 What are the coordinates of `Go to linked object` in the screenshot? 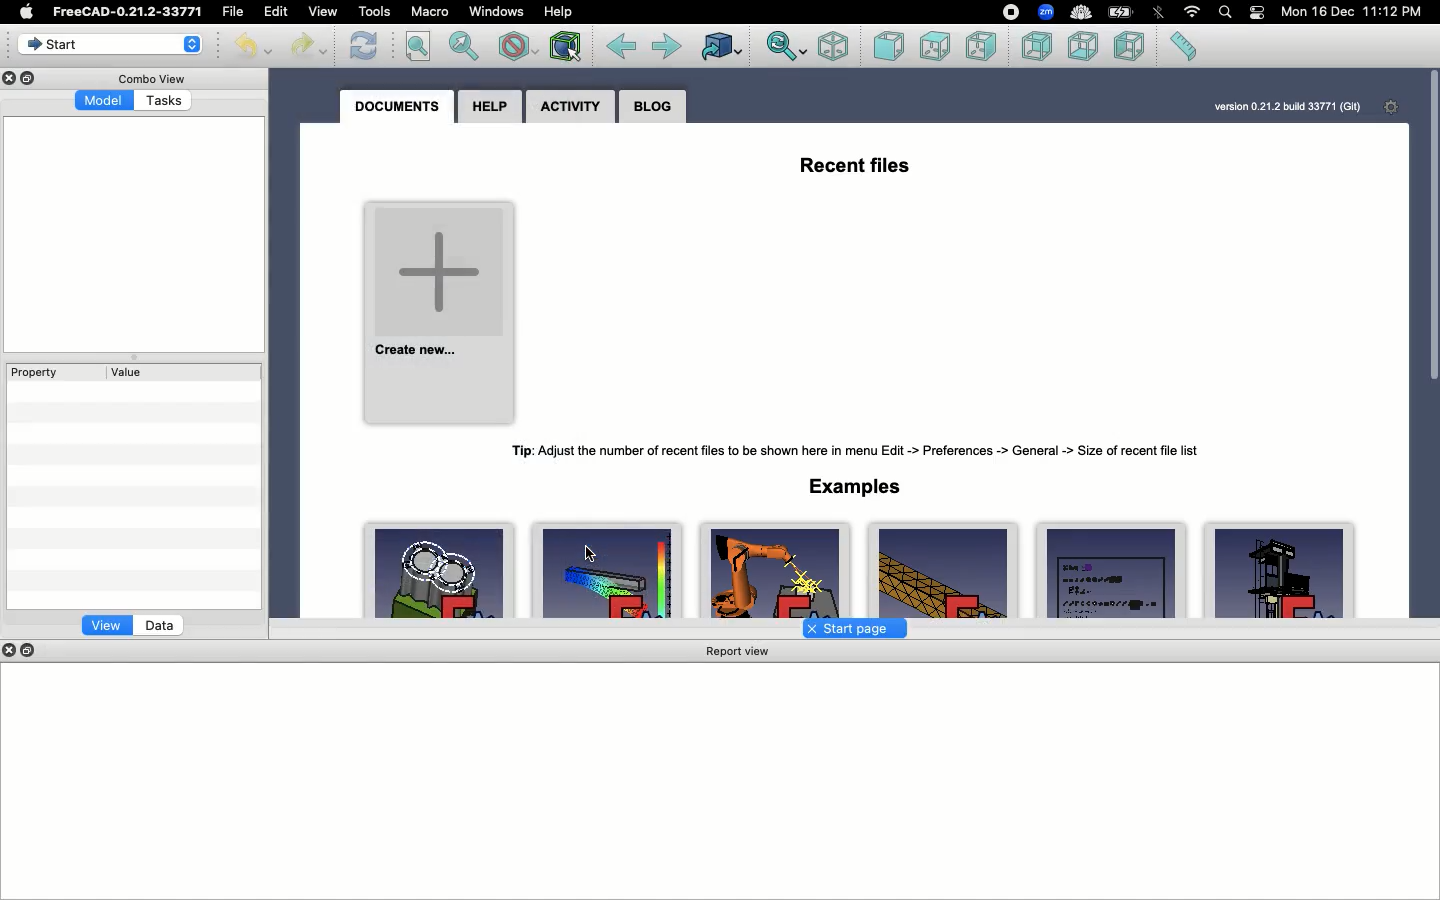 It's located at (720, 46).